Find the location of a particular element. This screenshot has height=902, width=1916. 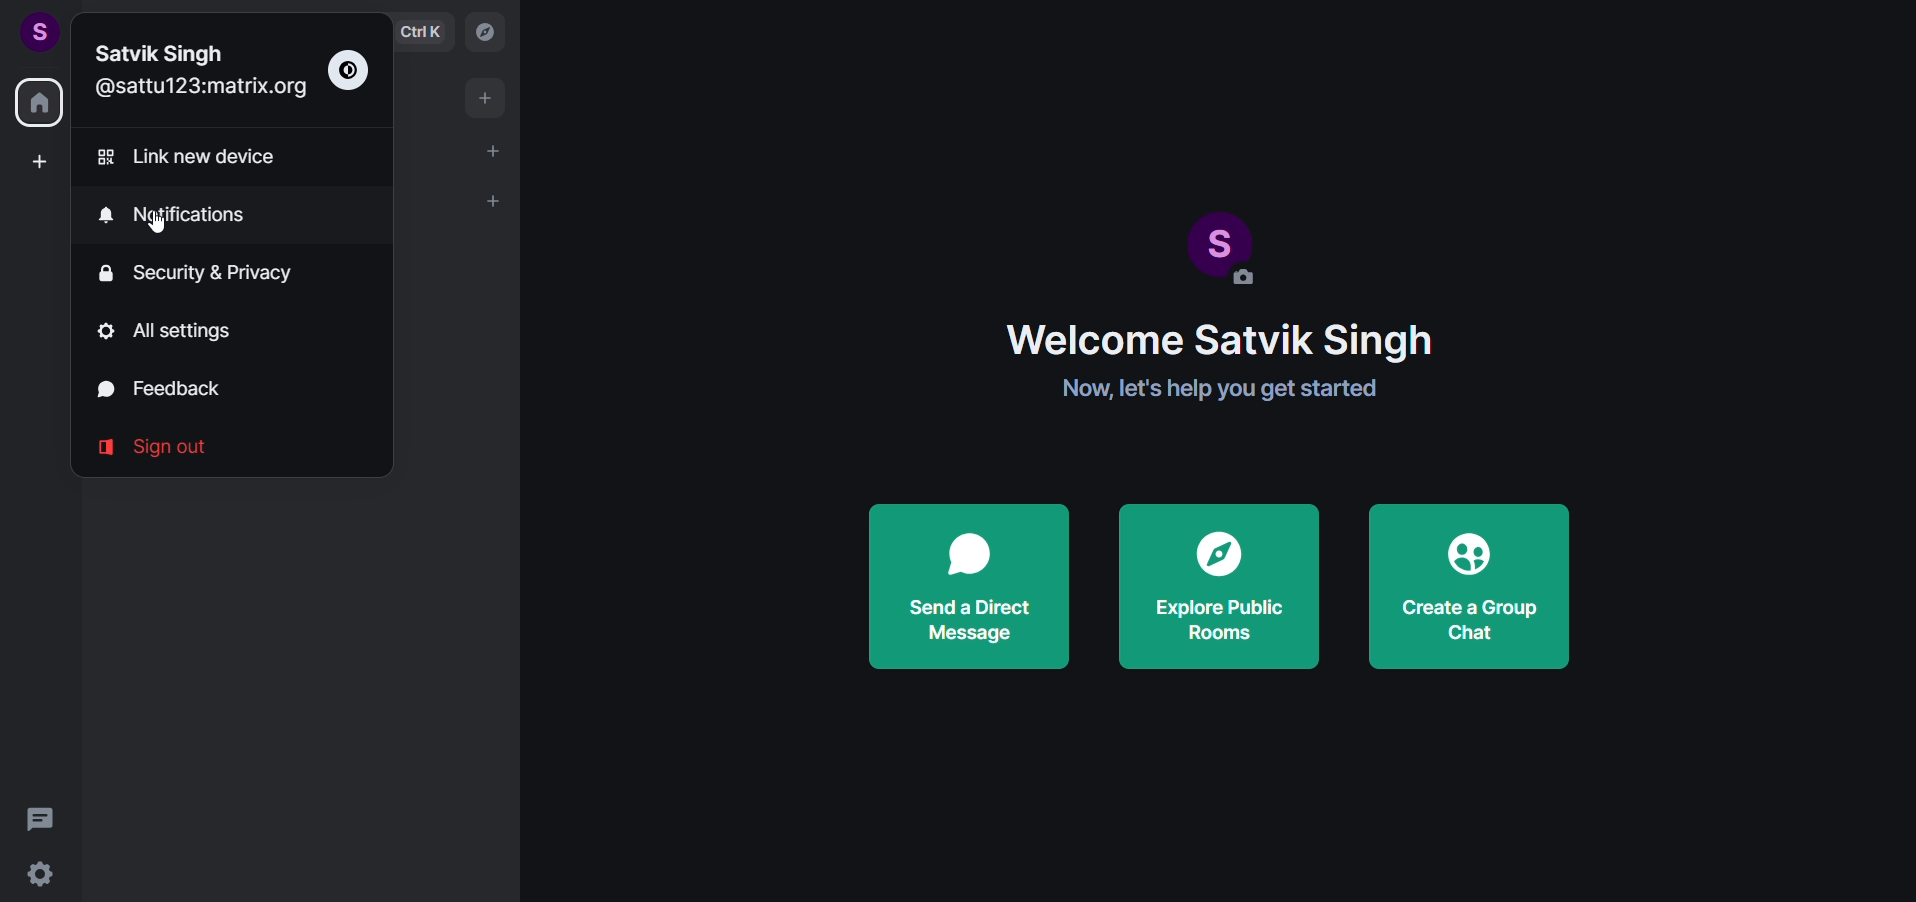

feedback is located at coordinates (164, 393).